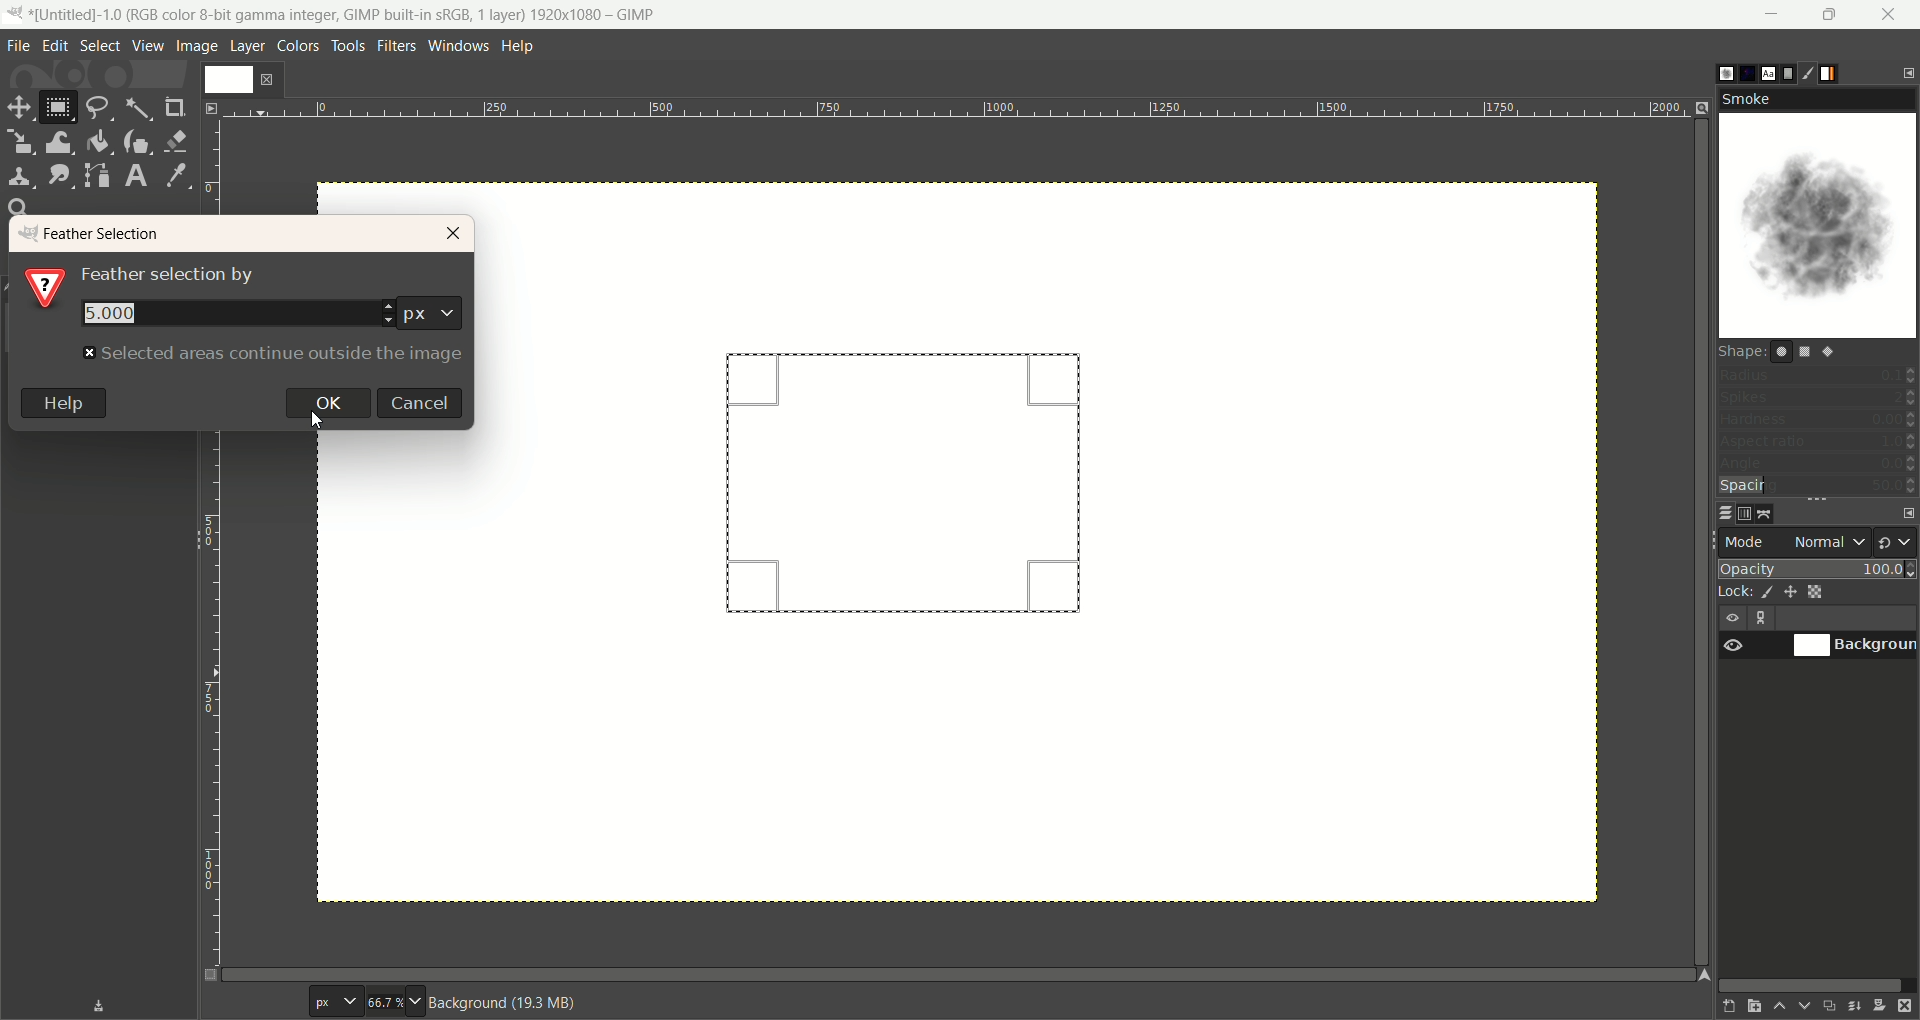  What do you see at coordinates (217, 703) in the screenshot?
I see `scale bar` at bounding box center [217, 703].